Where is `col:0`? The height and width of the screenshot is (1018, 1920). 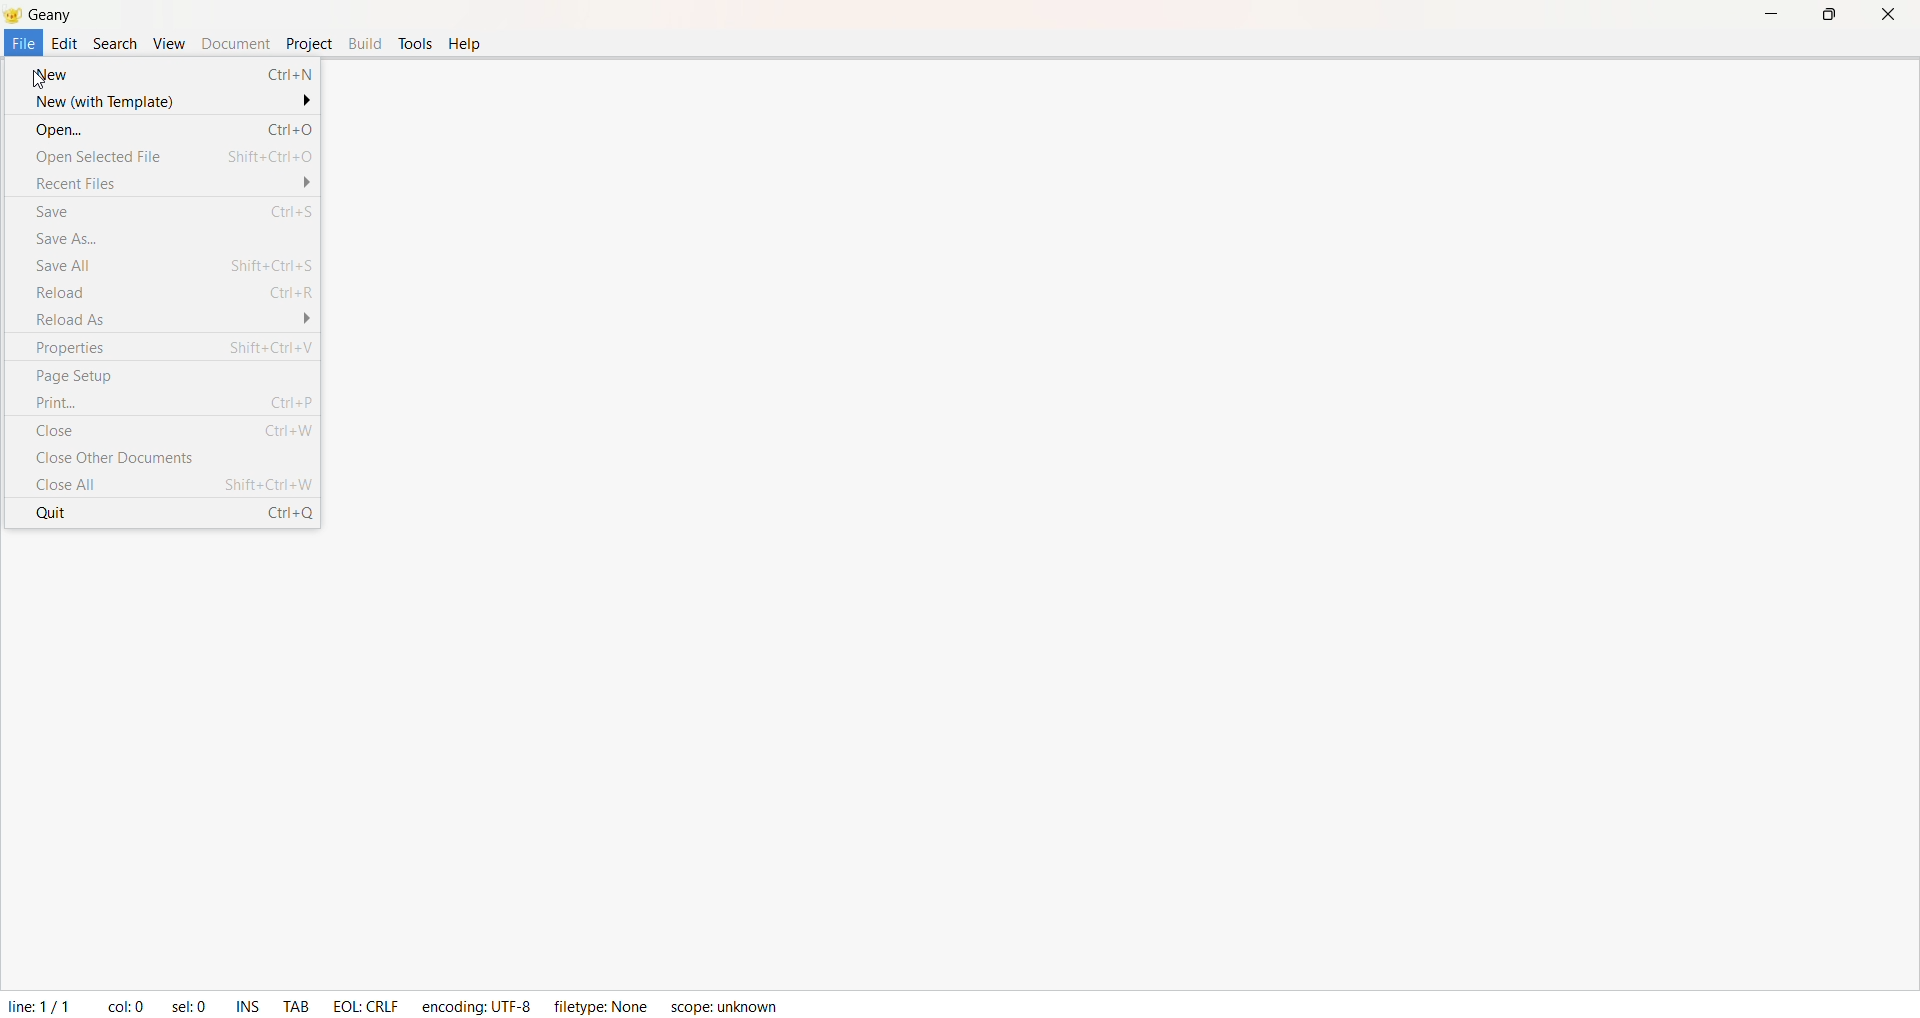 col:0 is located at coordinates (127, 1000).